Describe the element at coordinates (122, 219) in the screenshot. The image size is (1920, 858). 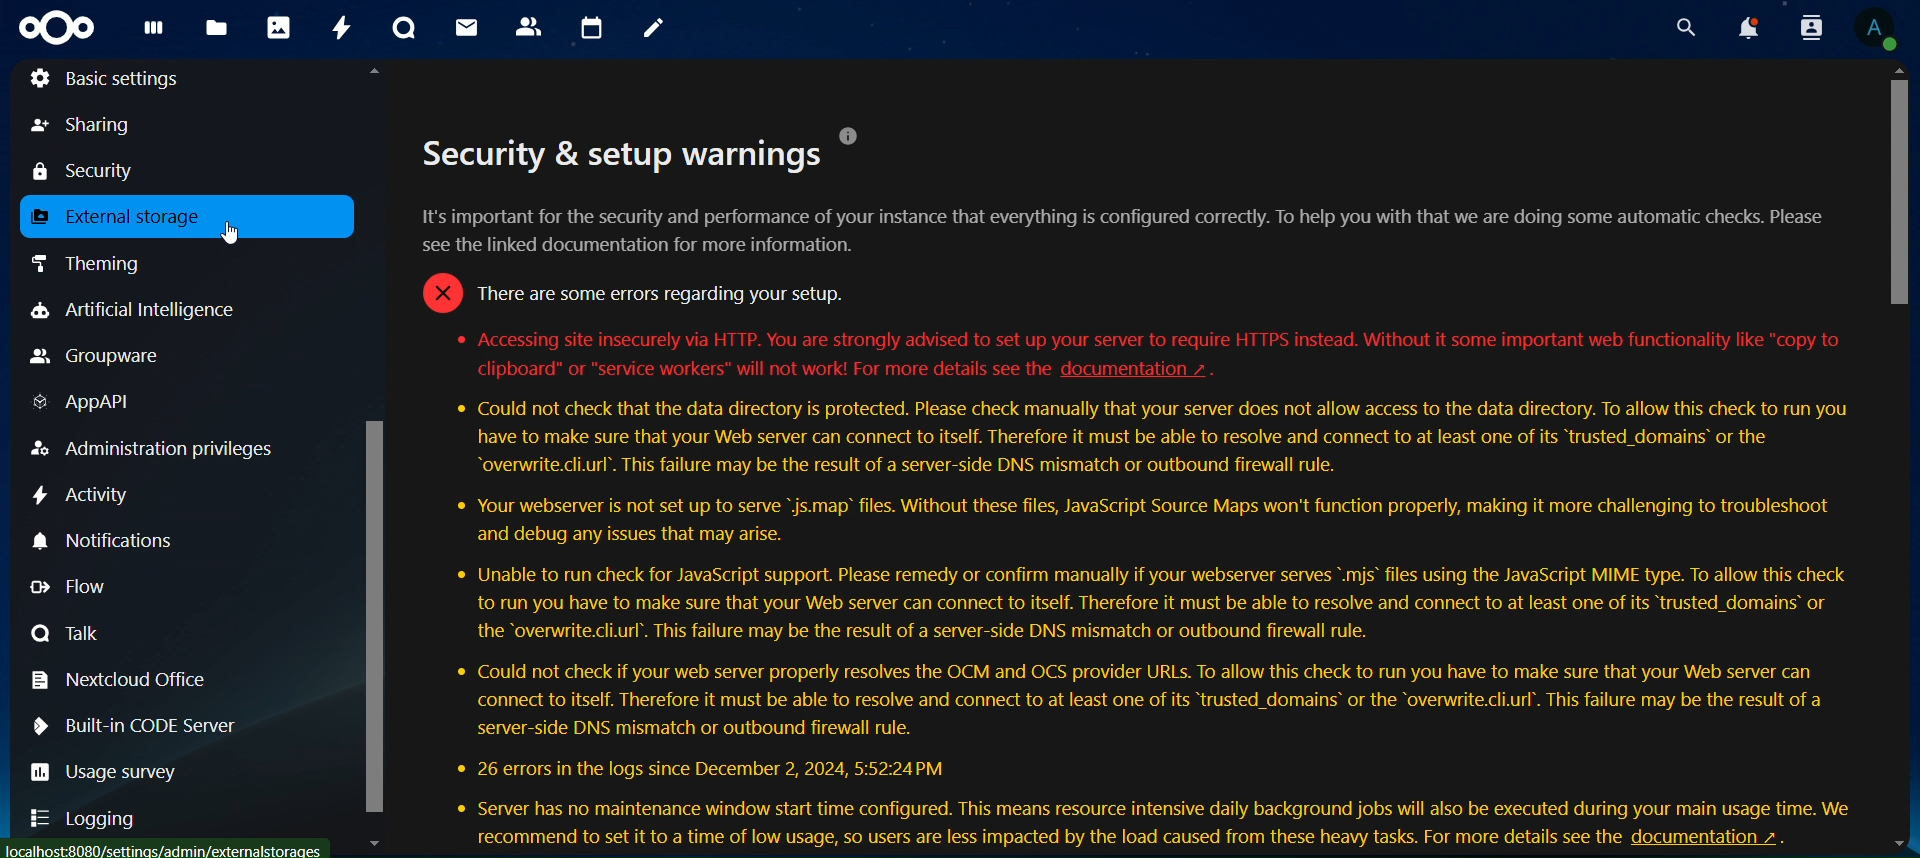
I see `external storage` at that location.